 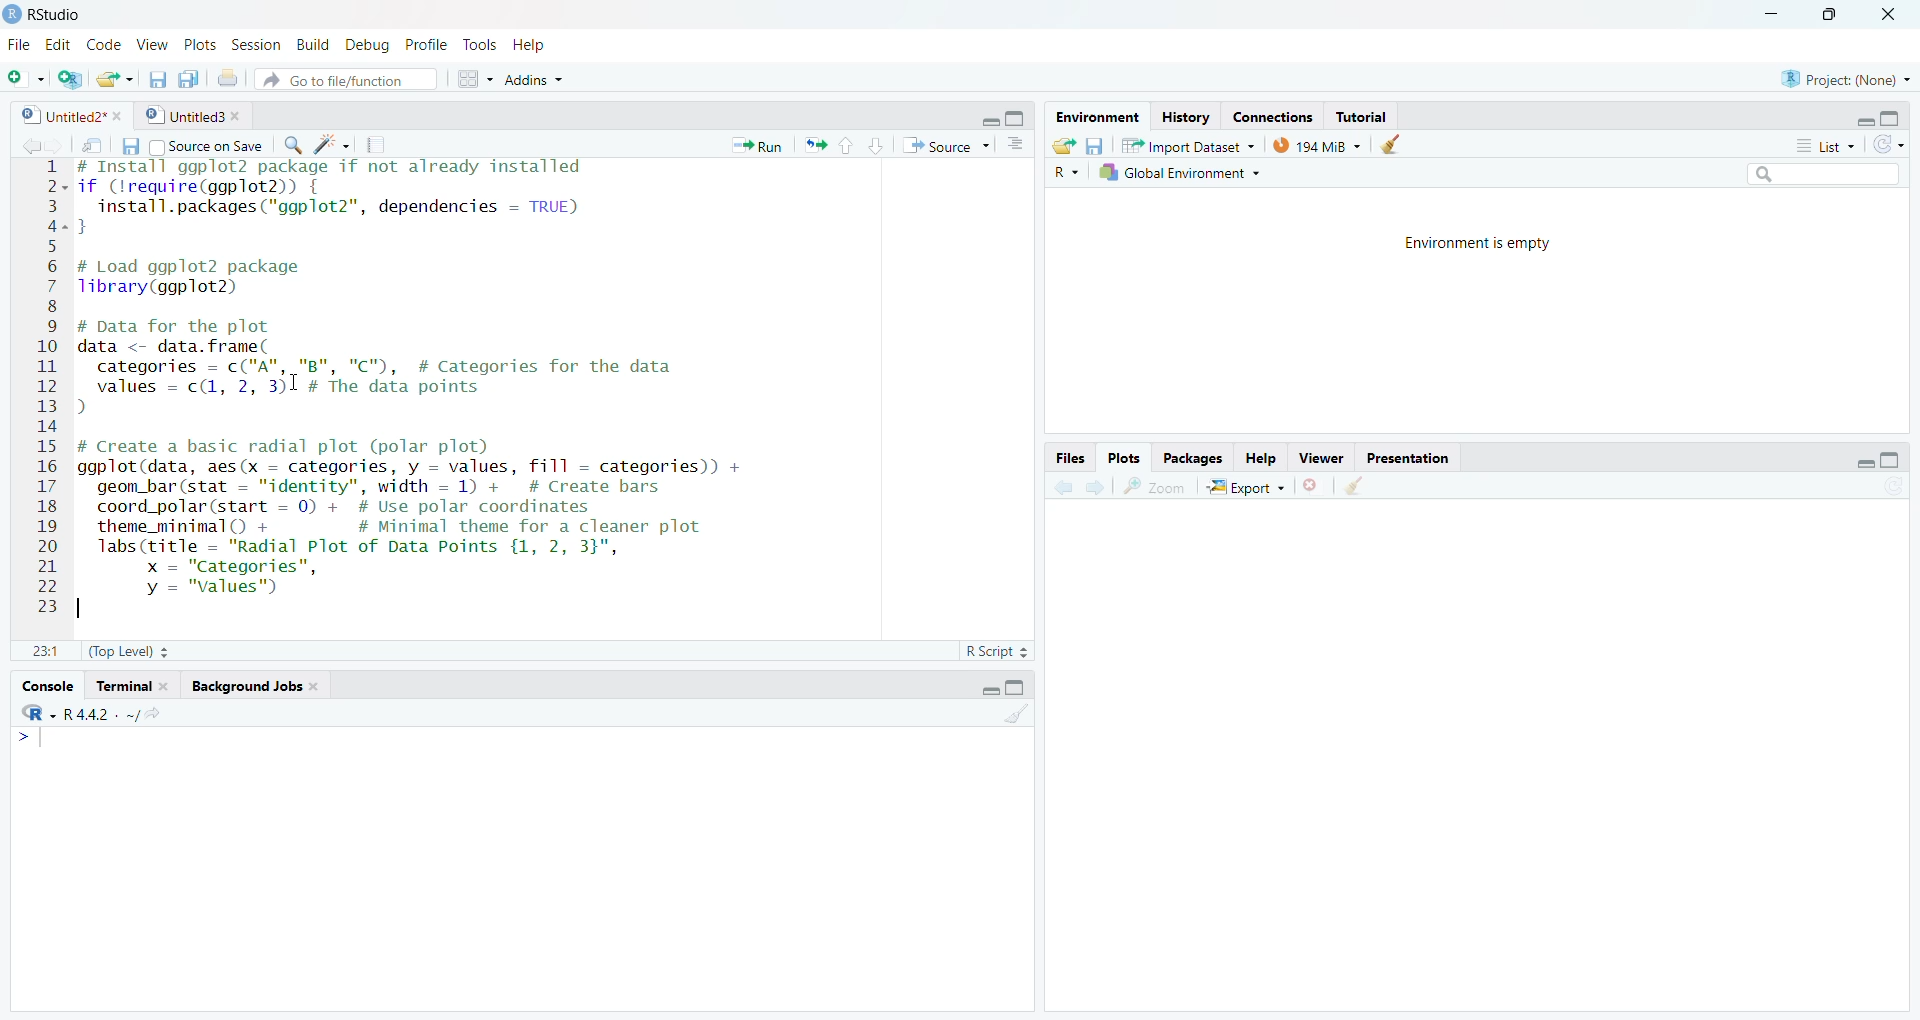 I want to click on Console, so click(x=42, y=687).